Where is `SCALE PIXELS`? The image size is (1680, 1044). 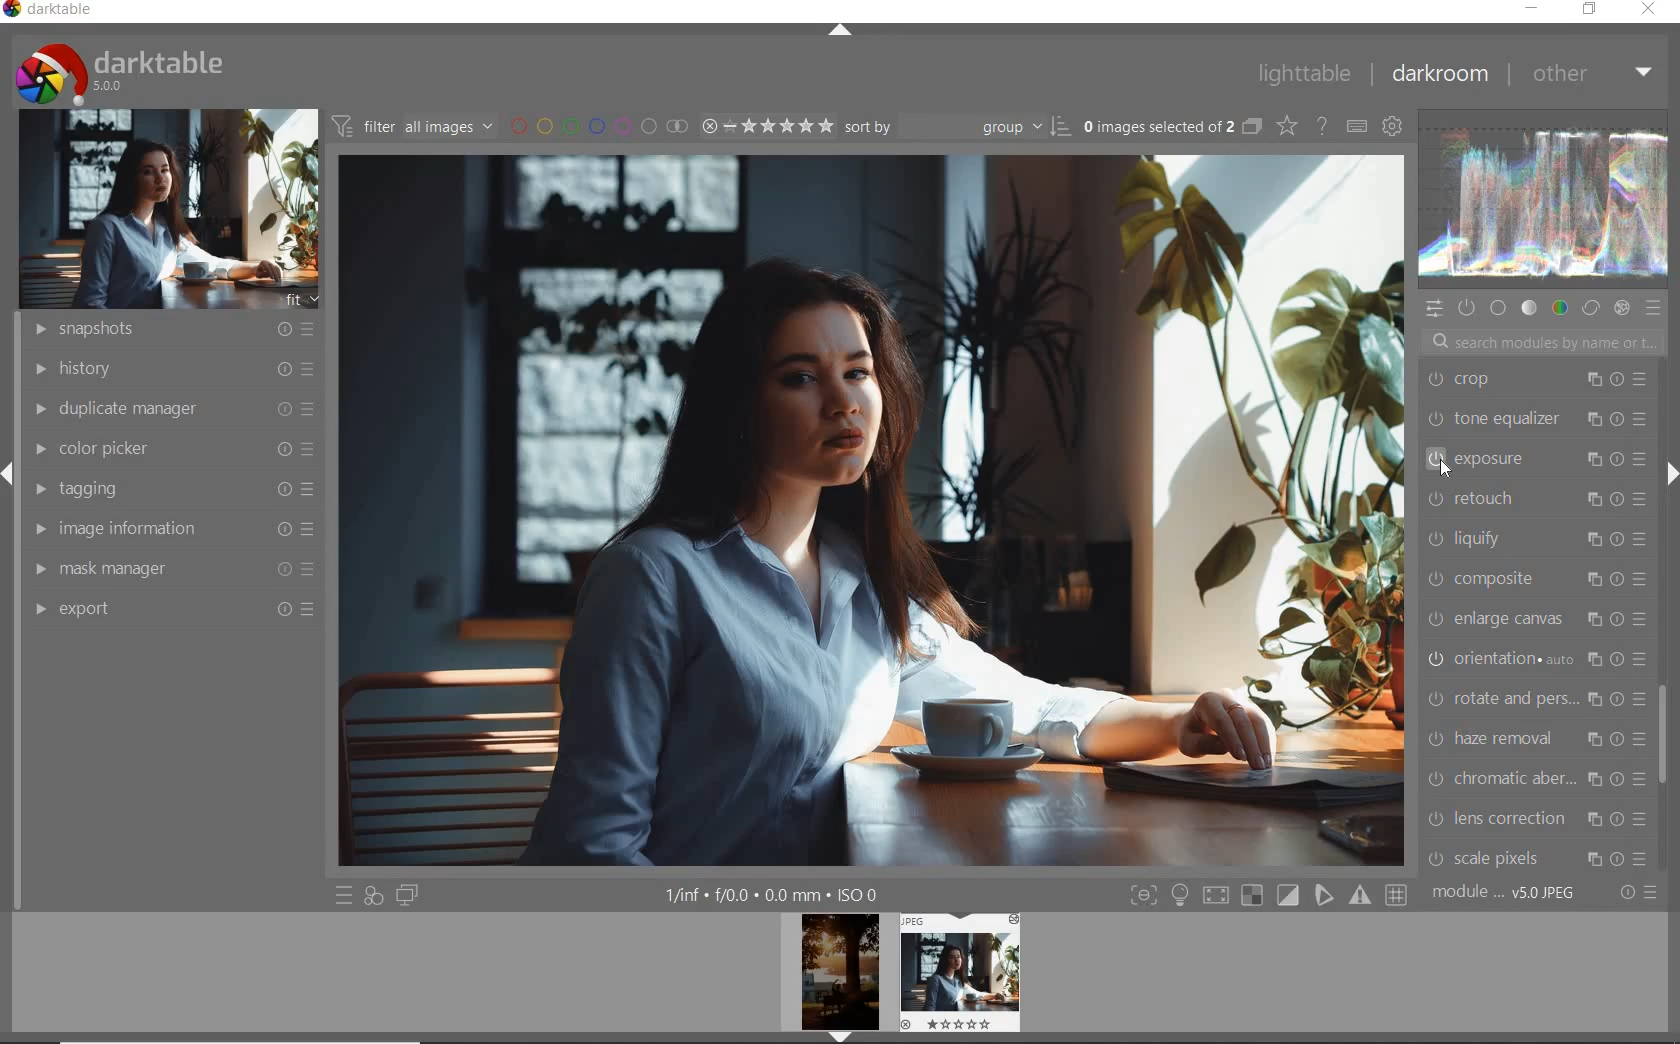
SCALE PIXELS is located at coordinates (1546, 856).